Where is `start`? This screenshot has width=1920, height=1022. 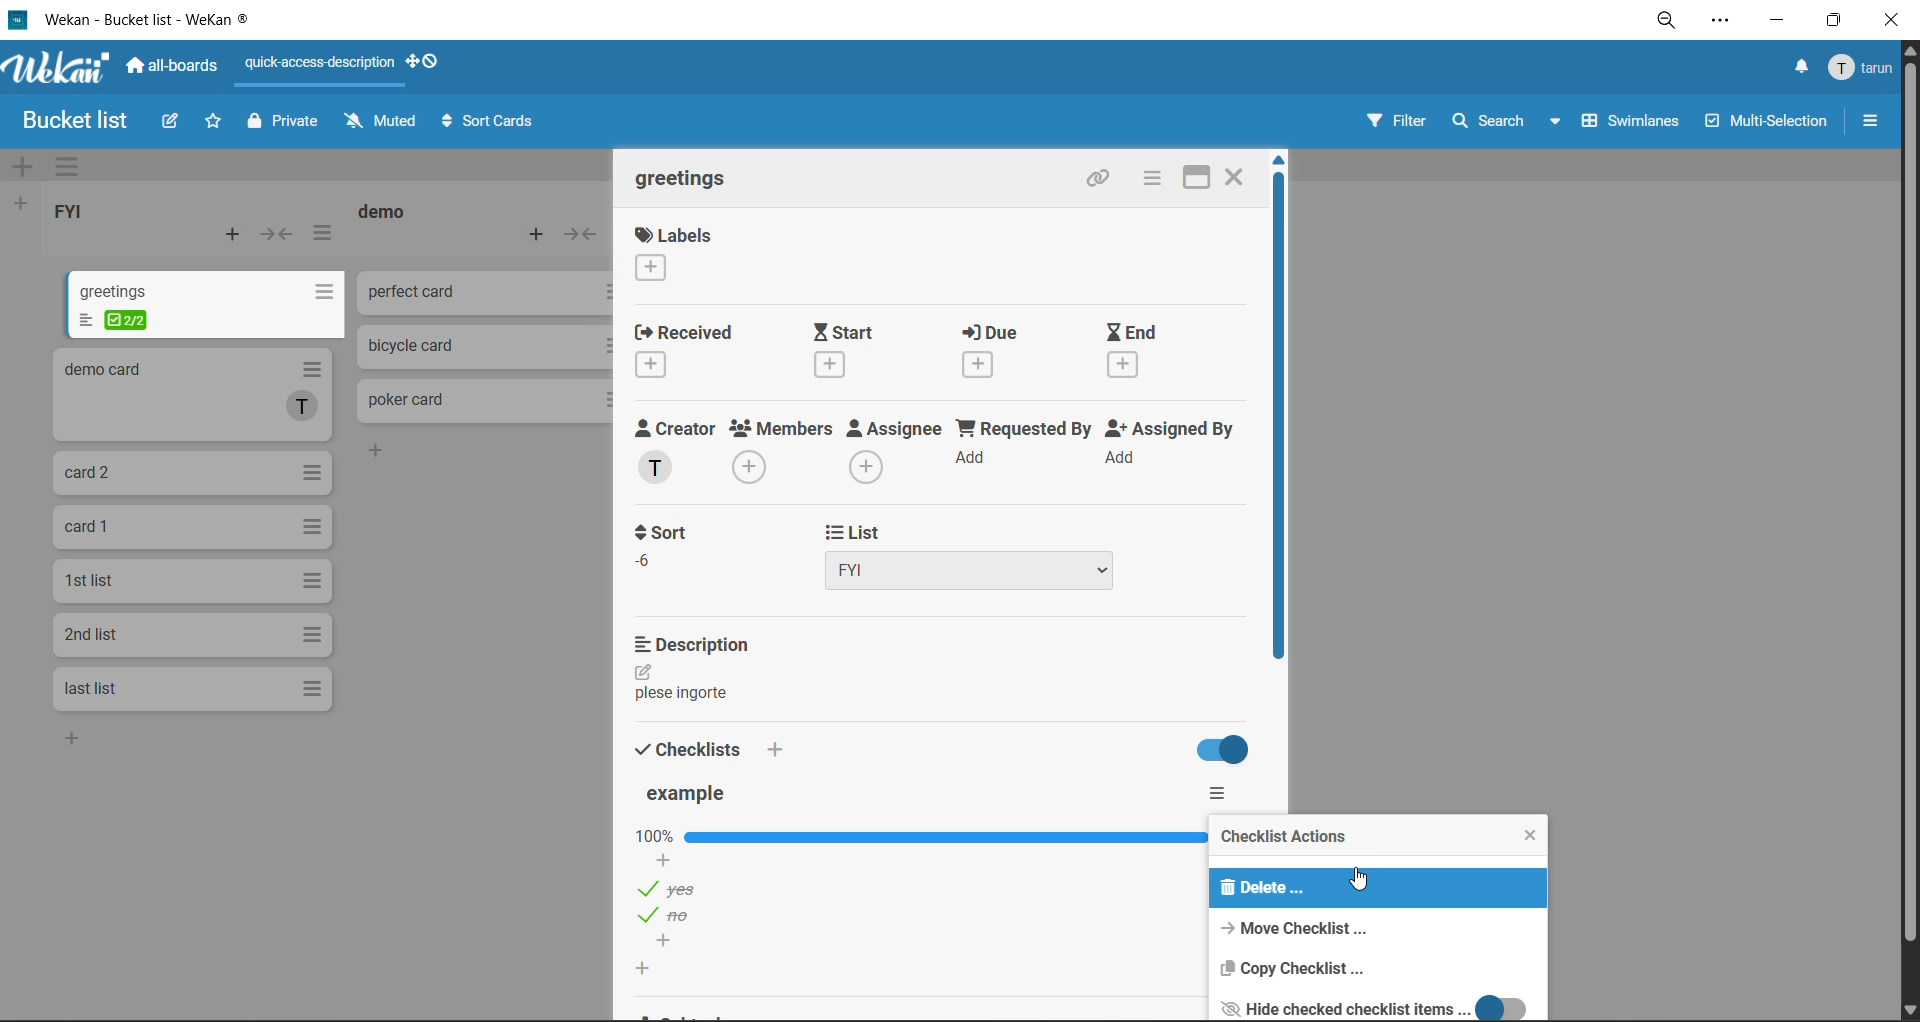
start is located at coordinates (843, 351).